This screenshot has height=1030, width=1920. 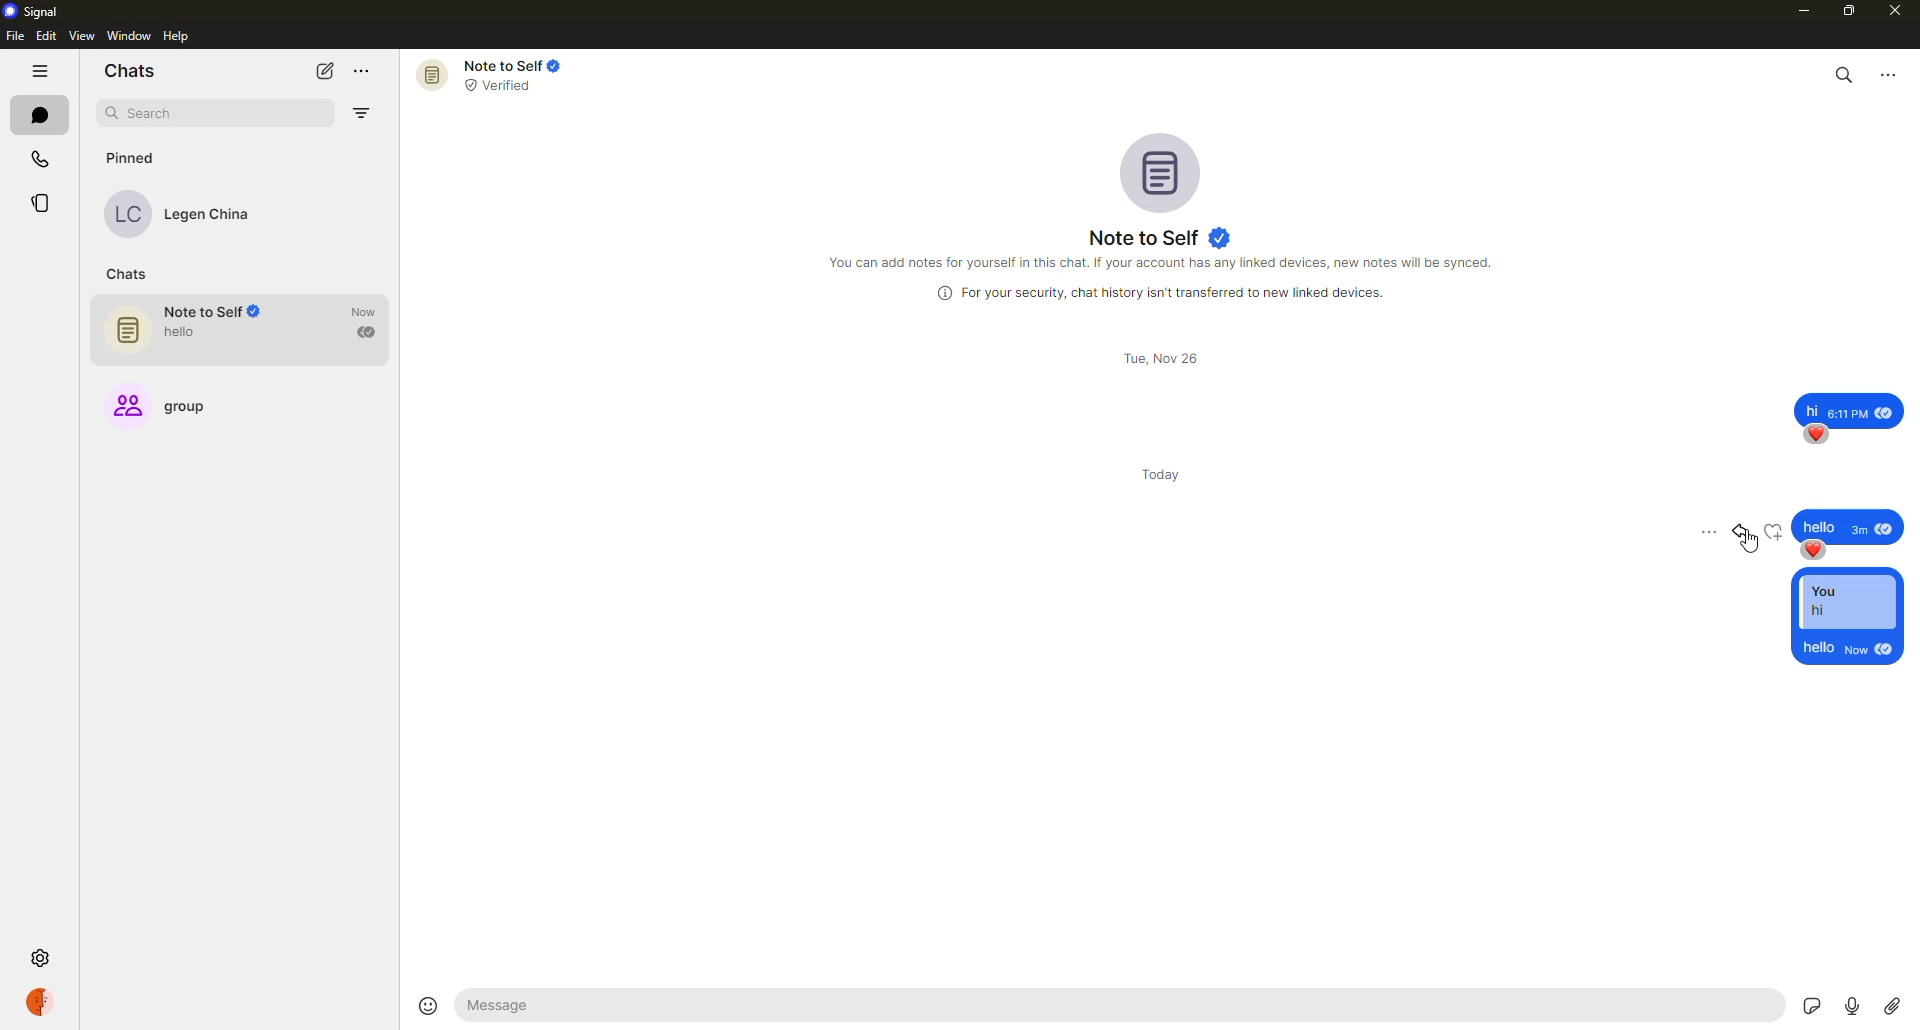 I want to click on more, so click(x=1713, y=536).